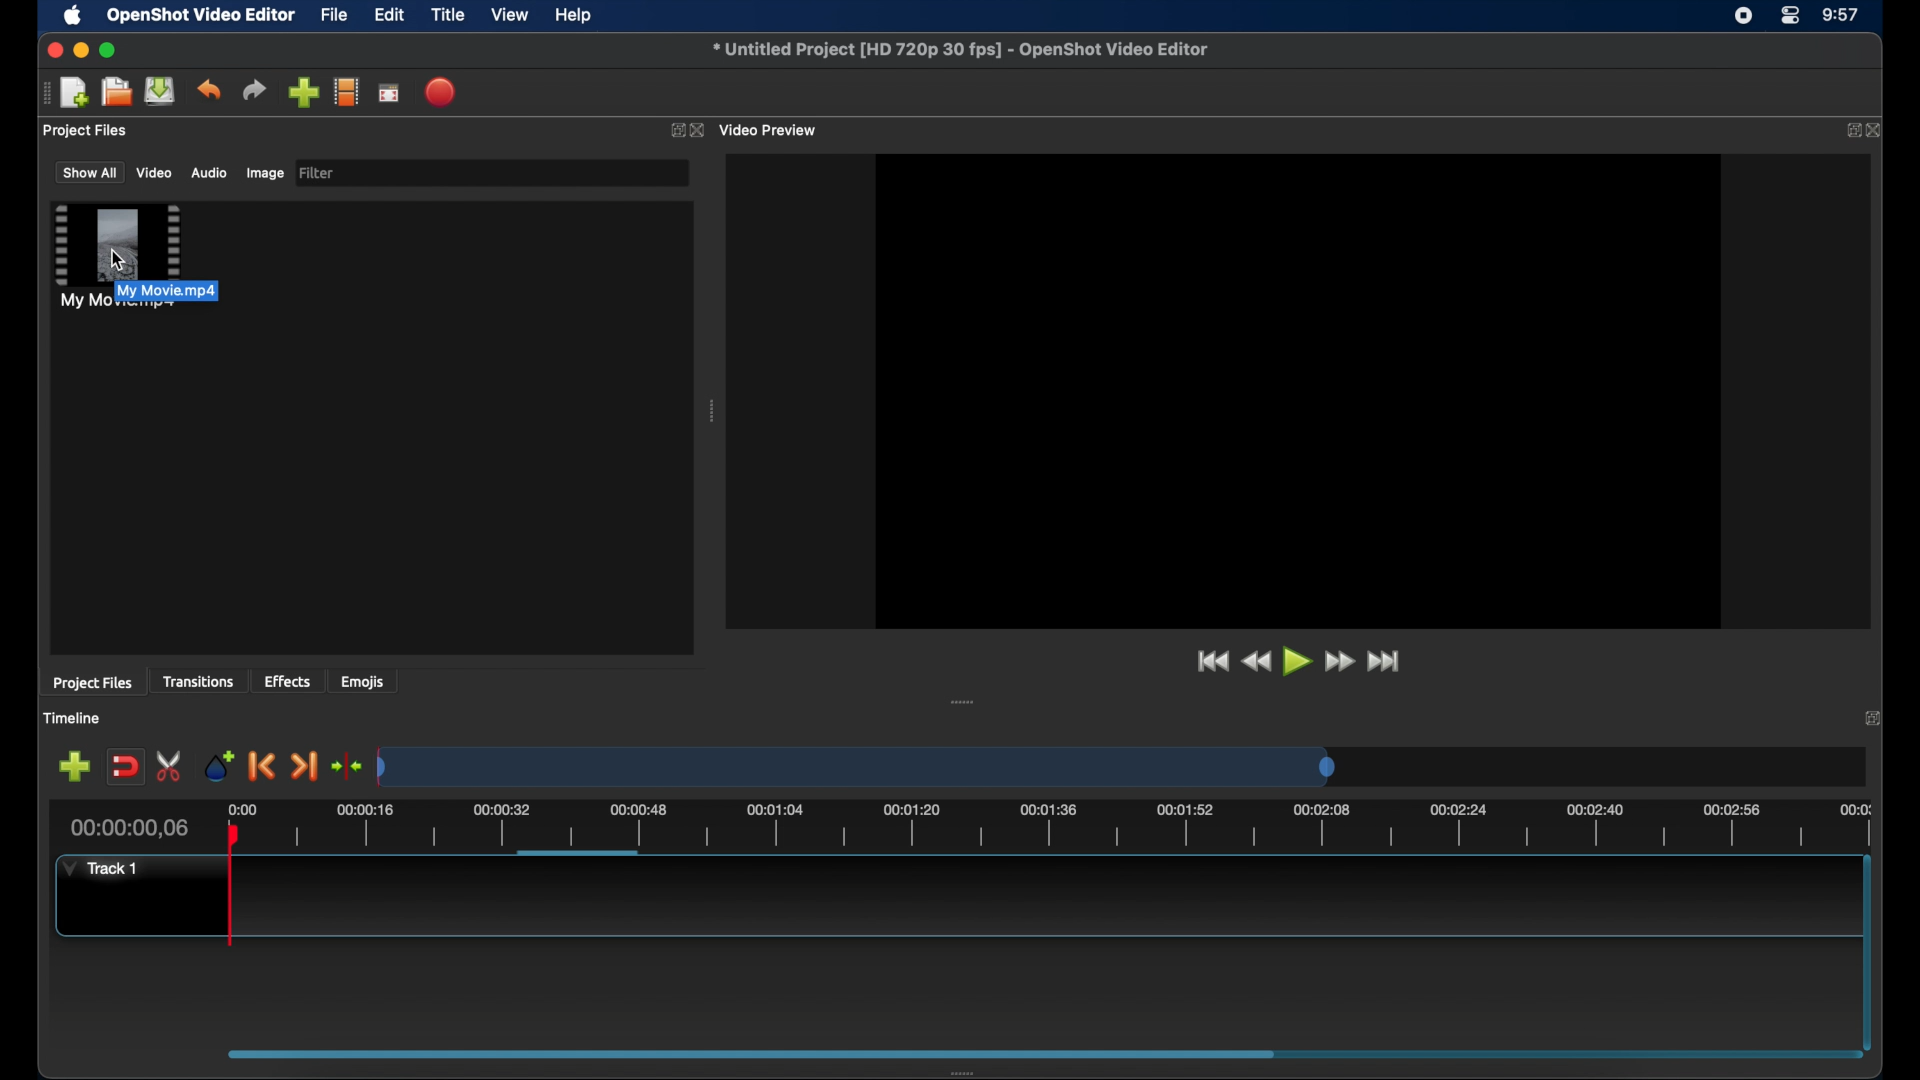  Describe the element at coordinates (969, 1072) in the screenshot. I see `drag handle` at that location.